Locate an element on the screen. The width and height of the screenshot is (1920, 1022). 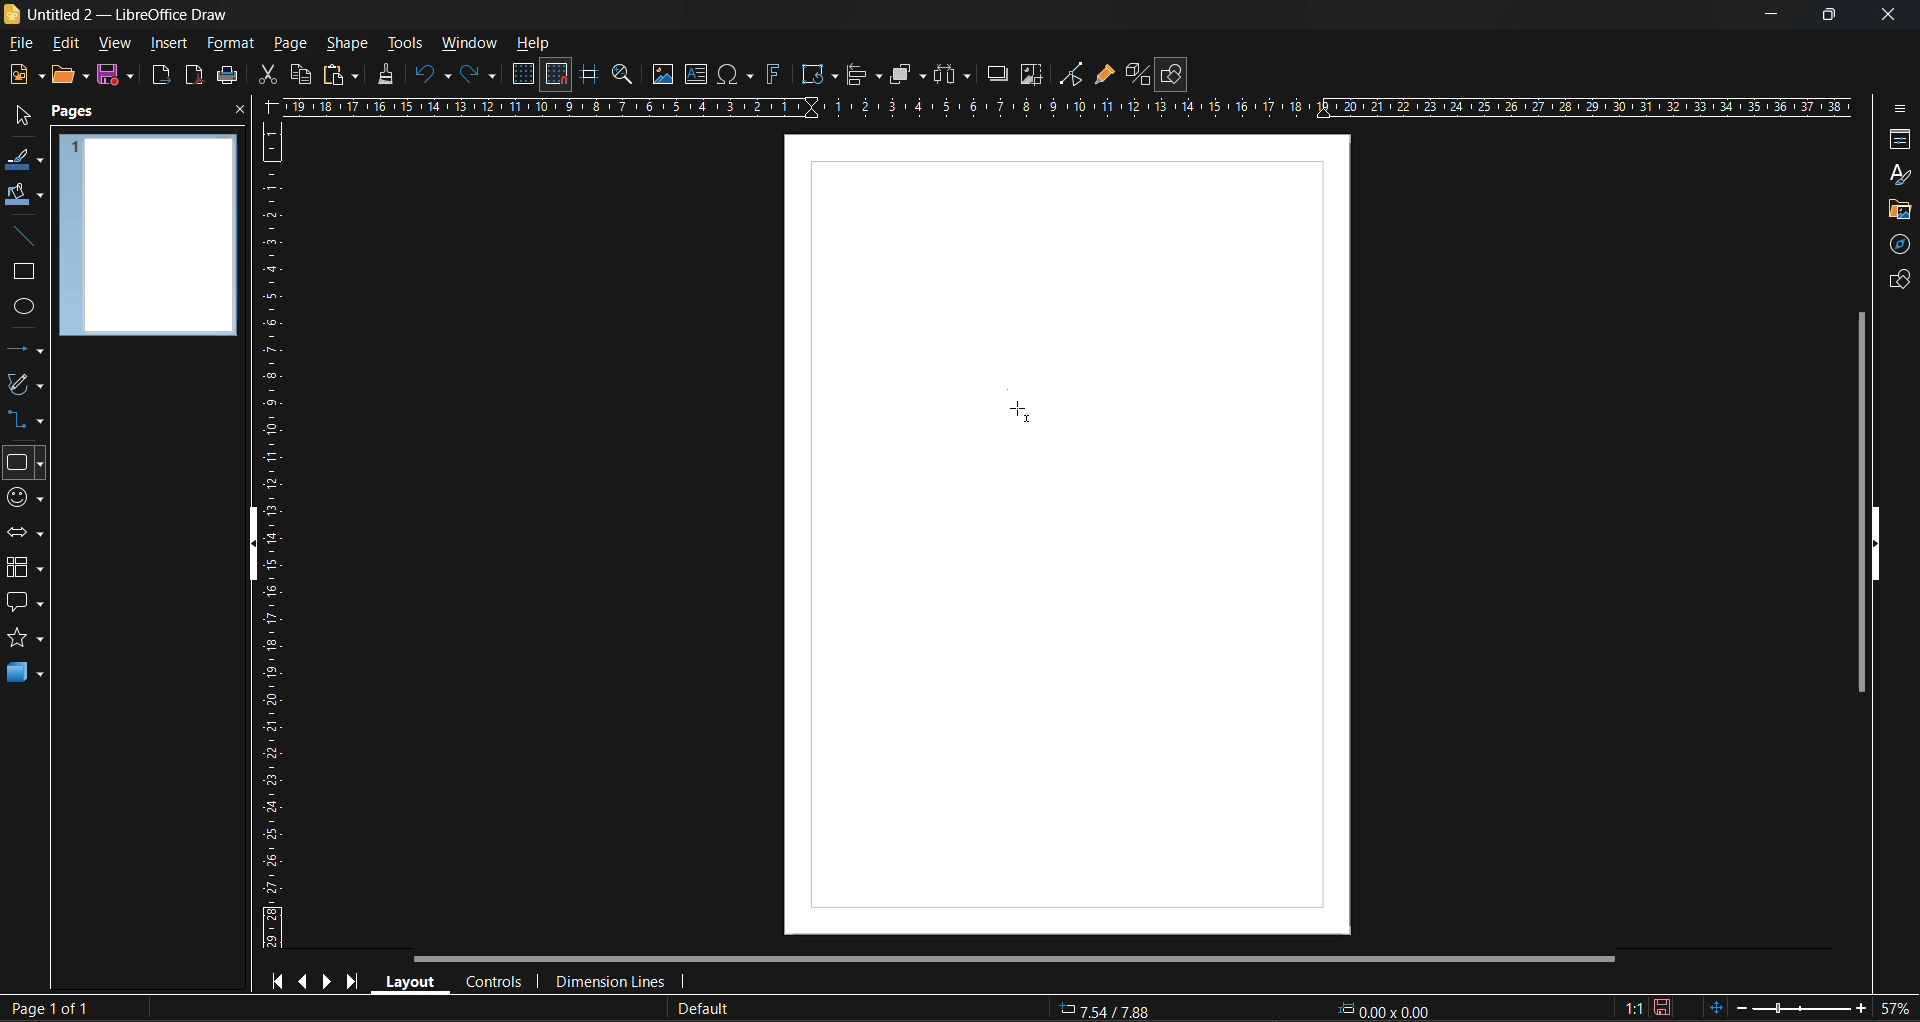
fill color is located at coordinates (25, 194).